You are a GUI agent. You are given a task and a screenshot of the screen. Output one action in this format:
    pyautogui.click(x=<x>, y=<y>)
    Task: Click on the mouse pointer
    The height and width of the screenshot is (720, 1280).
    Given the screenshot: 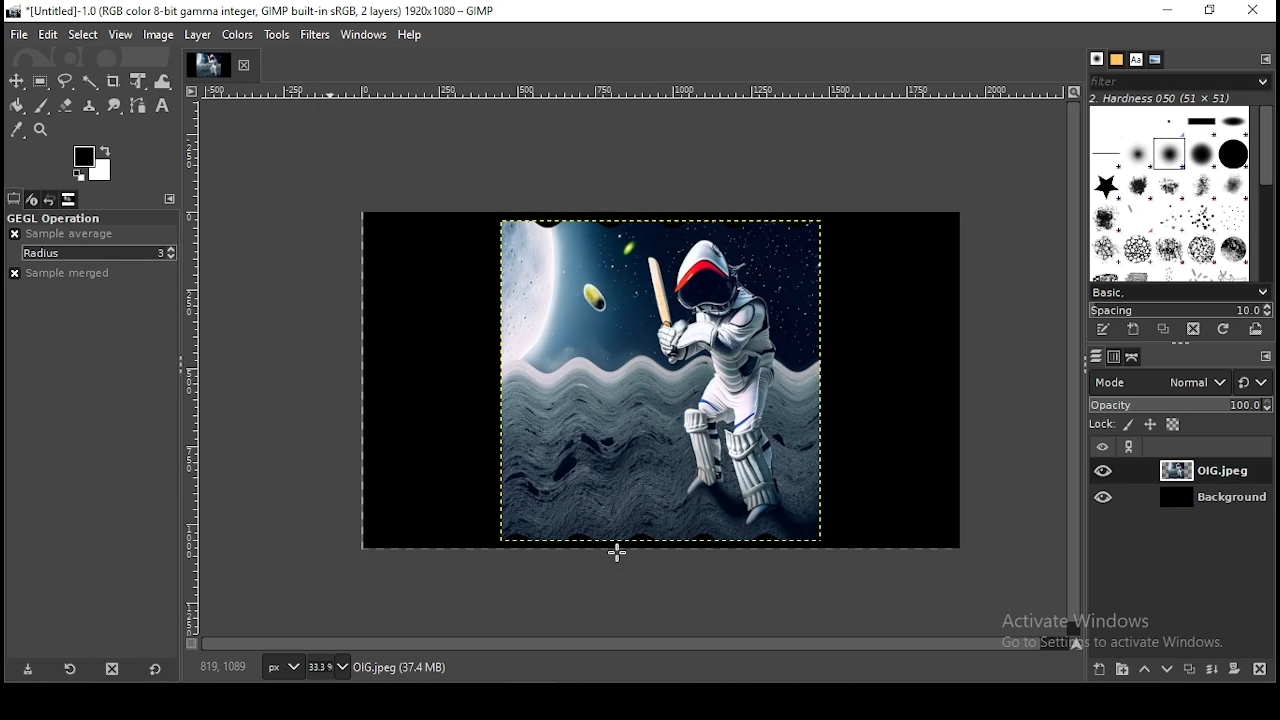 What is the action you would take?
    pyautogui.click(x=618, y=553)
    